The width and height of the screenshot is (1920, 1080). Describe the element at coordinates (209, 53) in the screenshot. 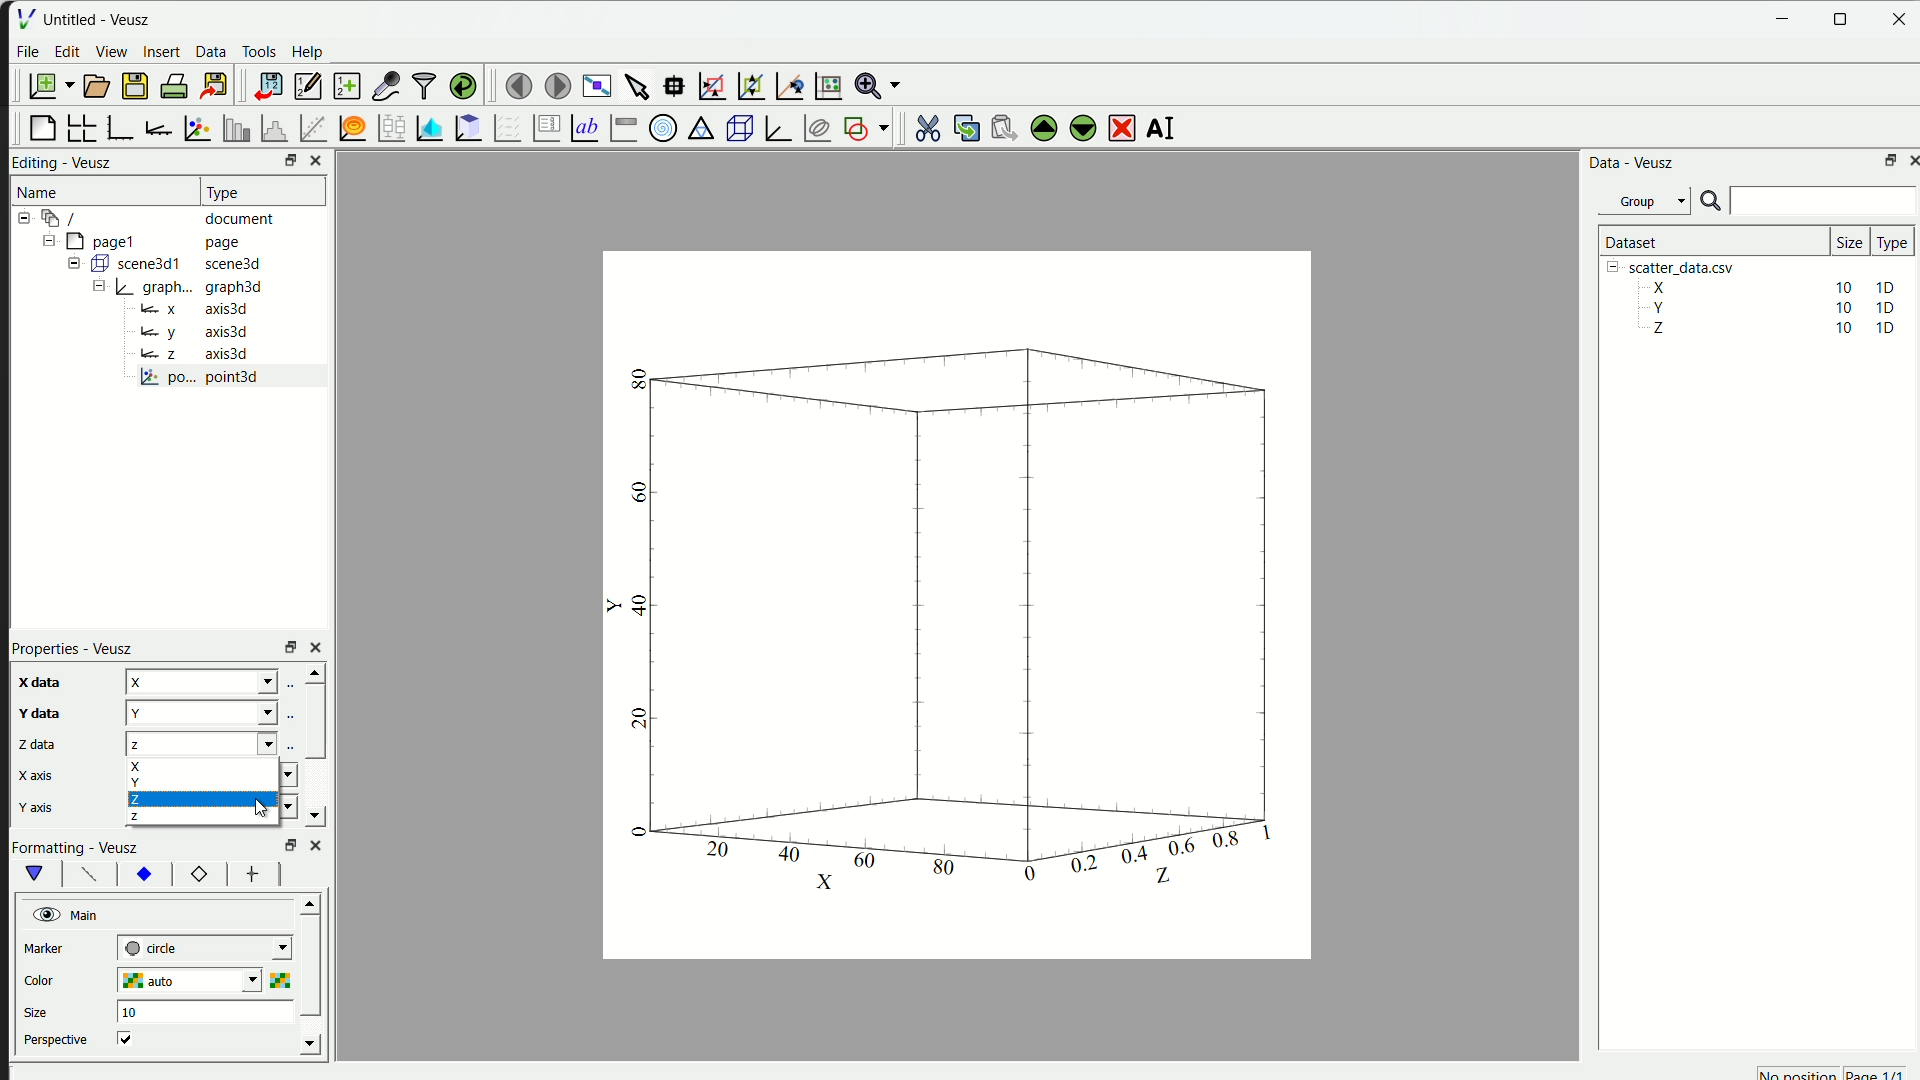

I see `Data` at that location.